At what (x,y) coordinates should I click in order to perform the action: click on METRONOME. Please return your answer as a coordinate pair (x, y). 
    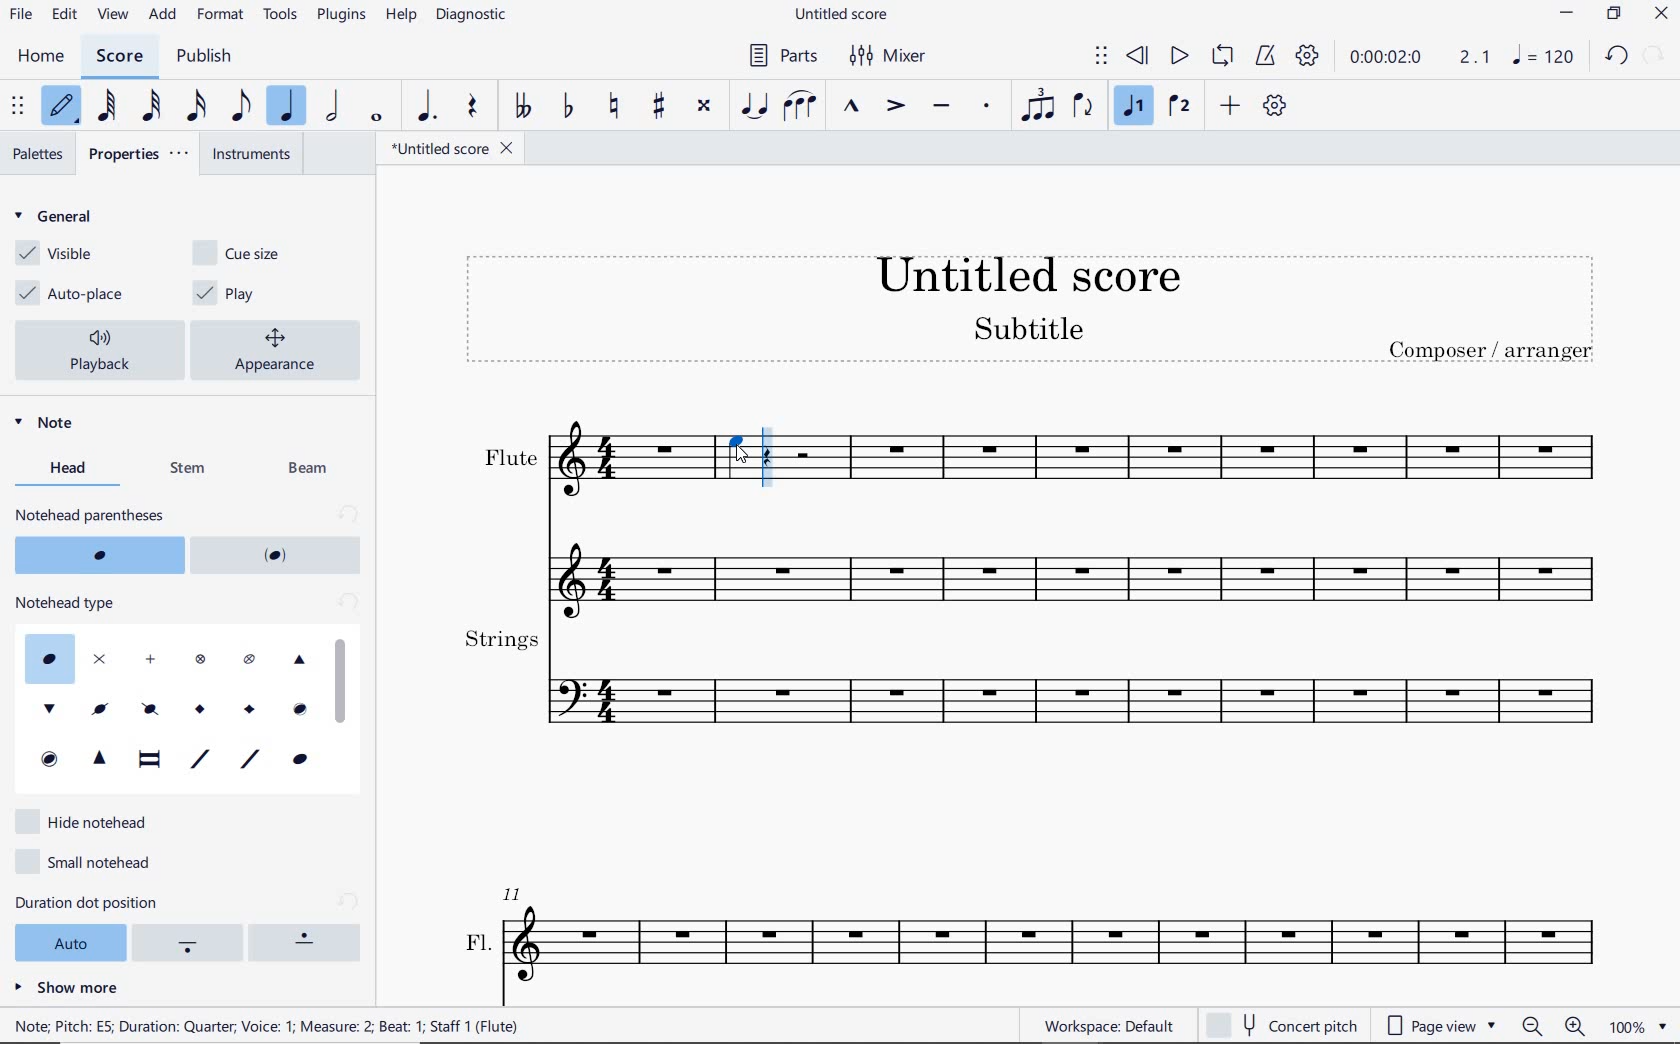
    Looking at the image, I should click on (1269, 58).